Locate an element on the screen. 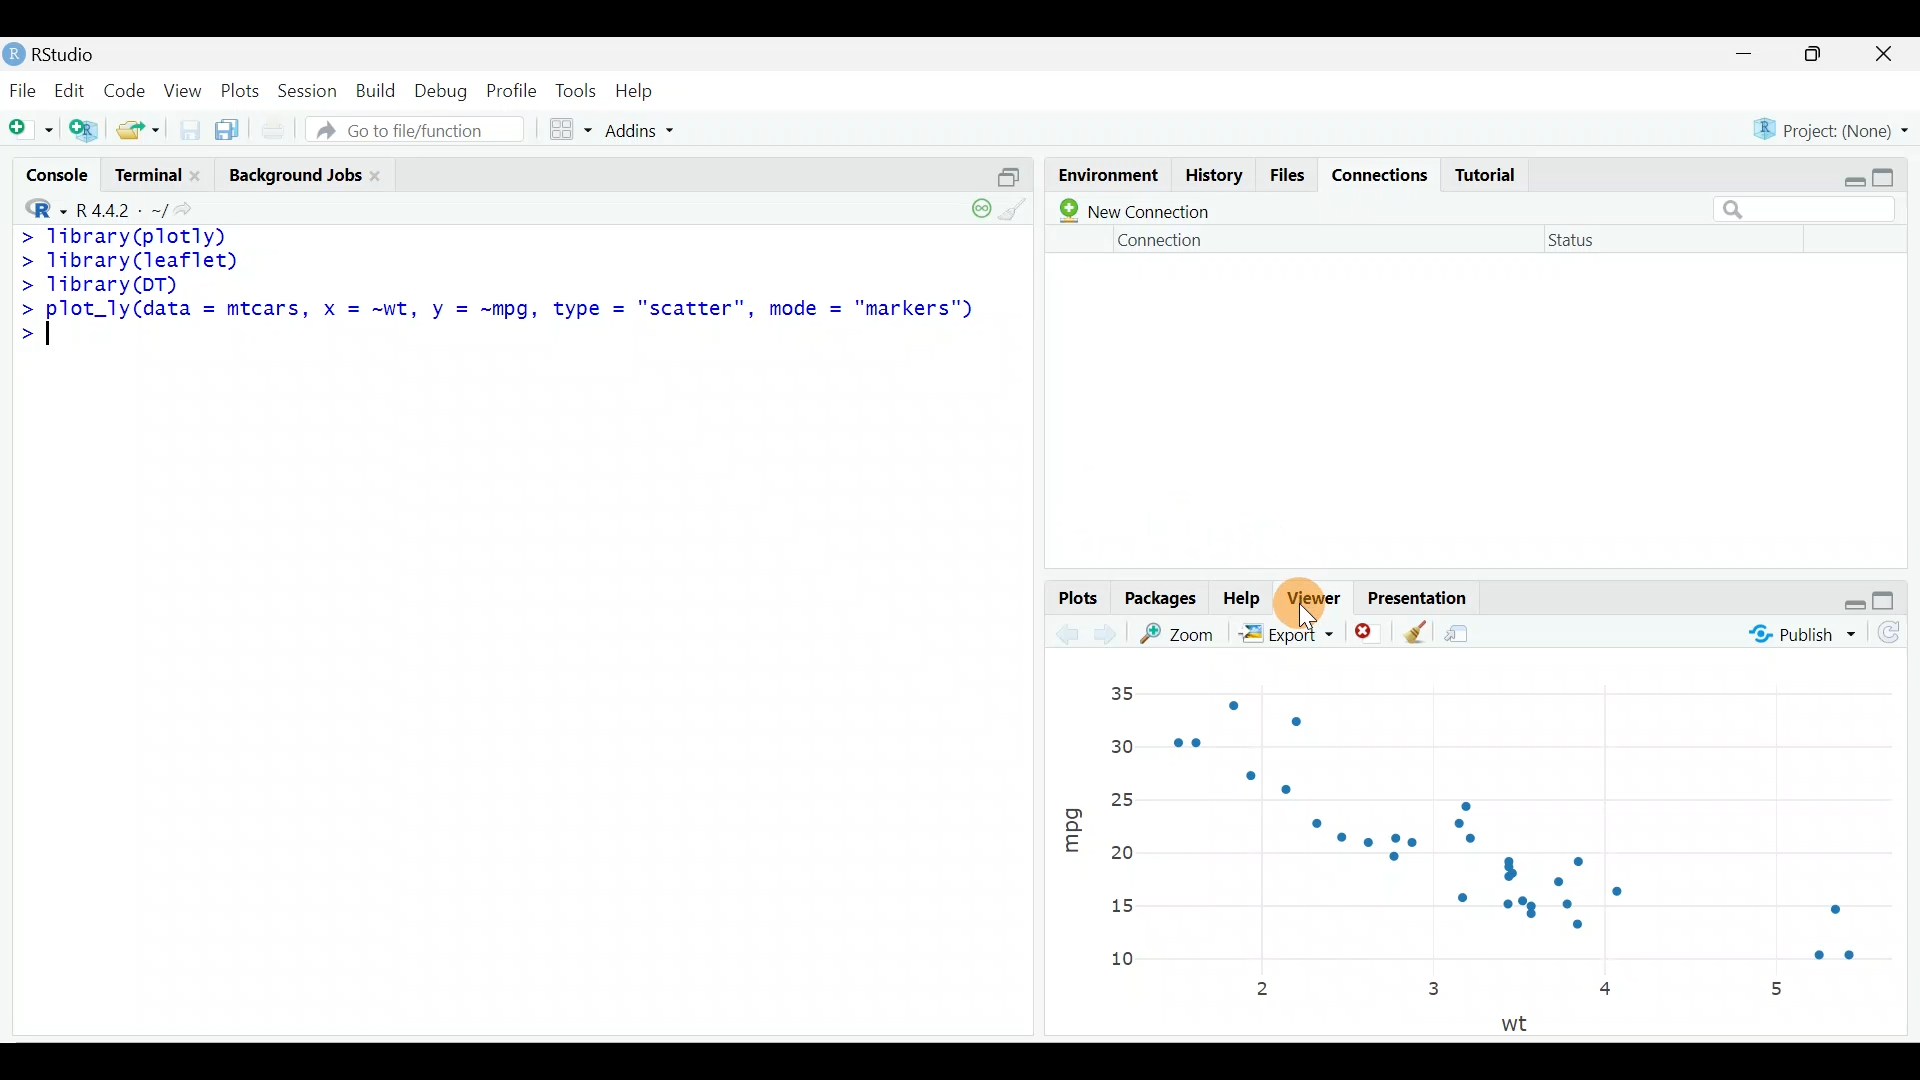 The width and height of the screenshot is (1920, 1080). Go to file/function is located at coordinates (413, 131).